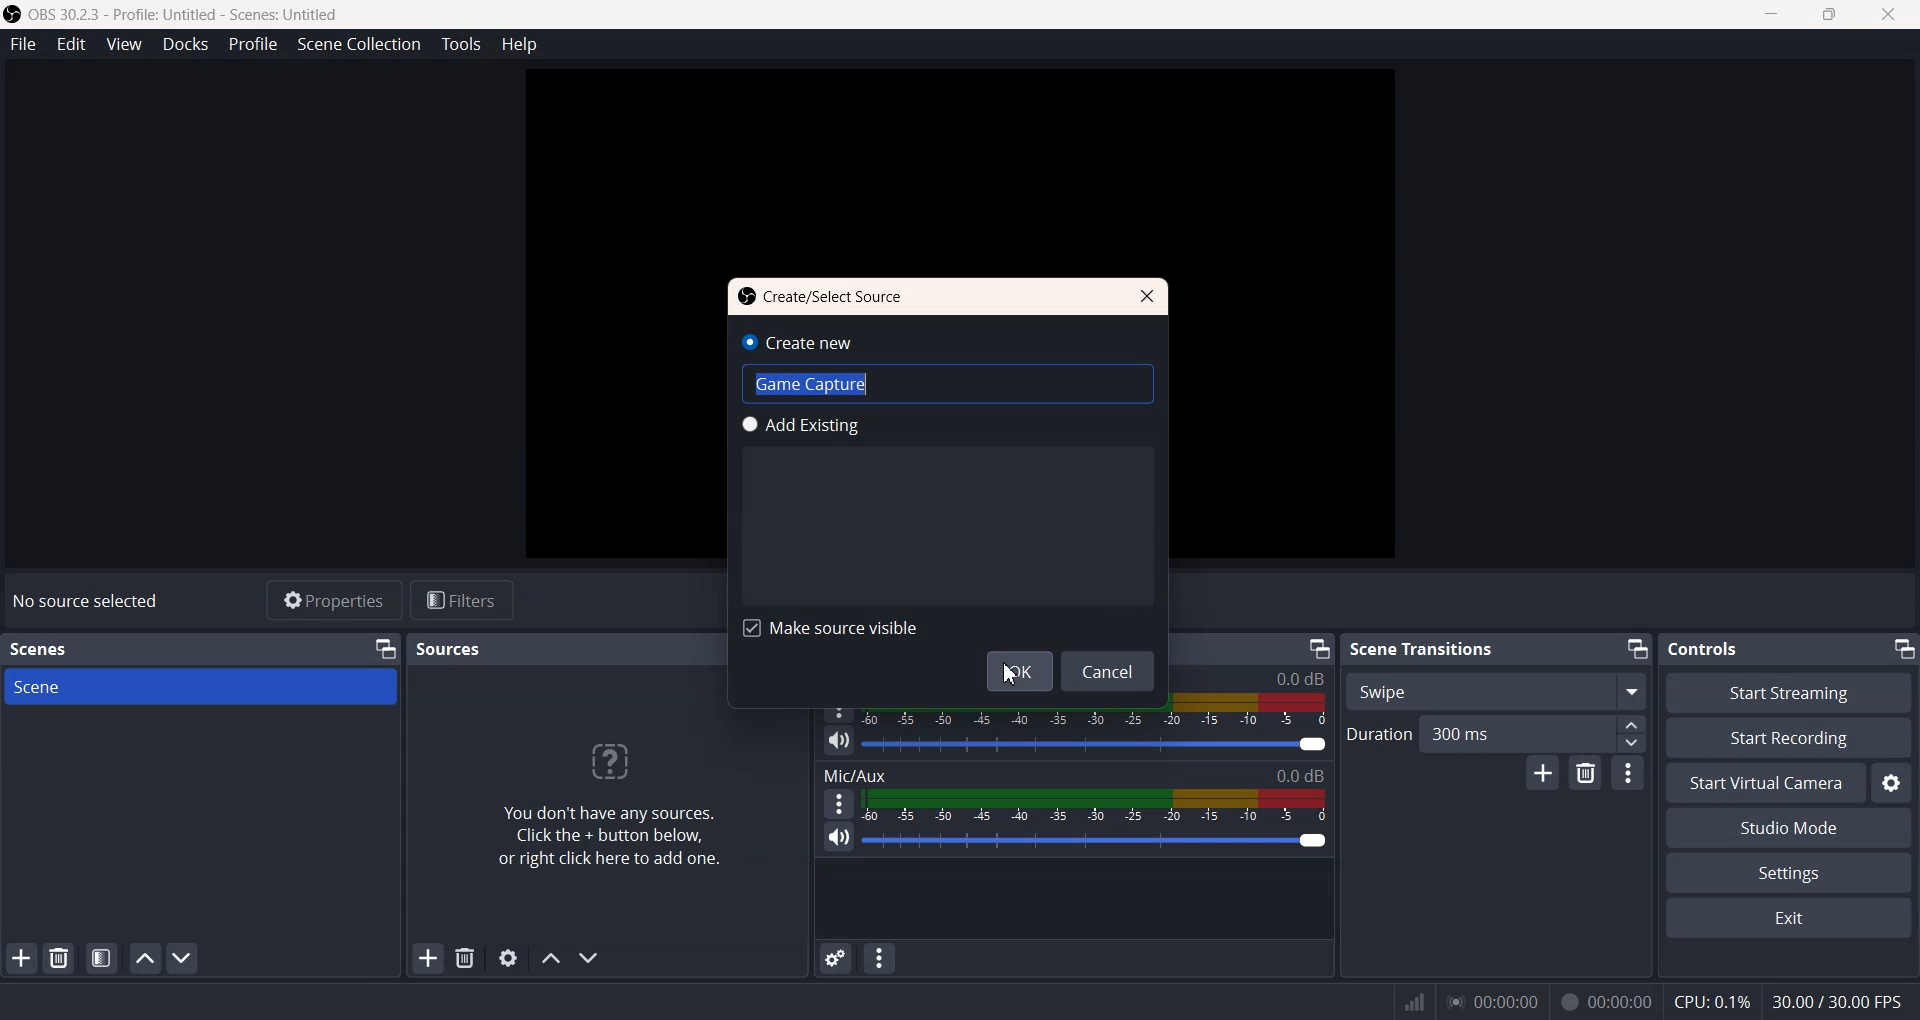 This screenshot has height=1020, width=1920. What do you see at coordinates (1627, 772) in the screenshot?
I see `Transition properties` at bounding box center [1627, 772].